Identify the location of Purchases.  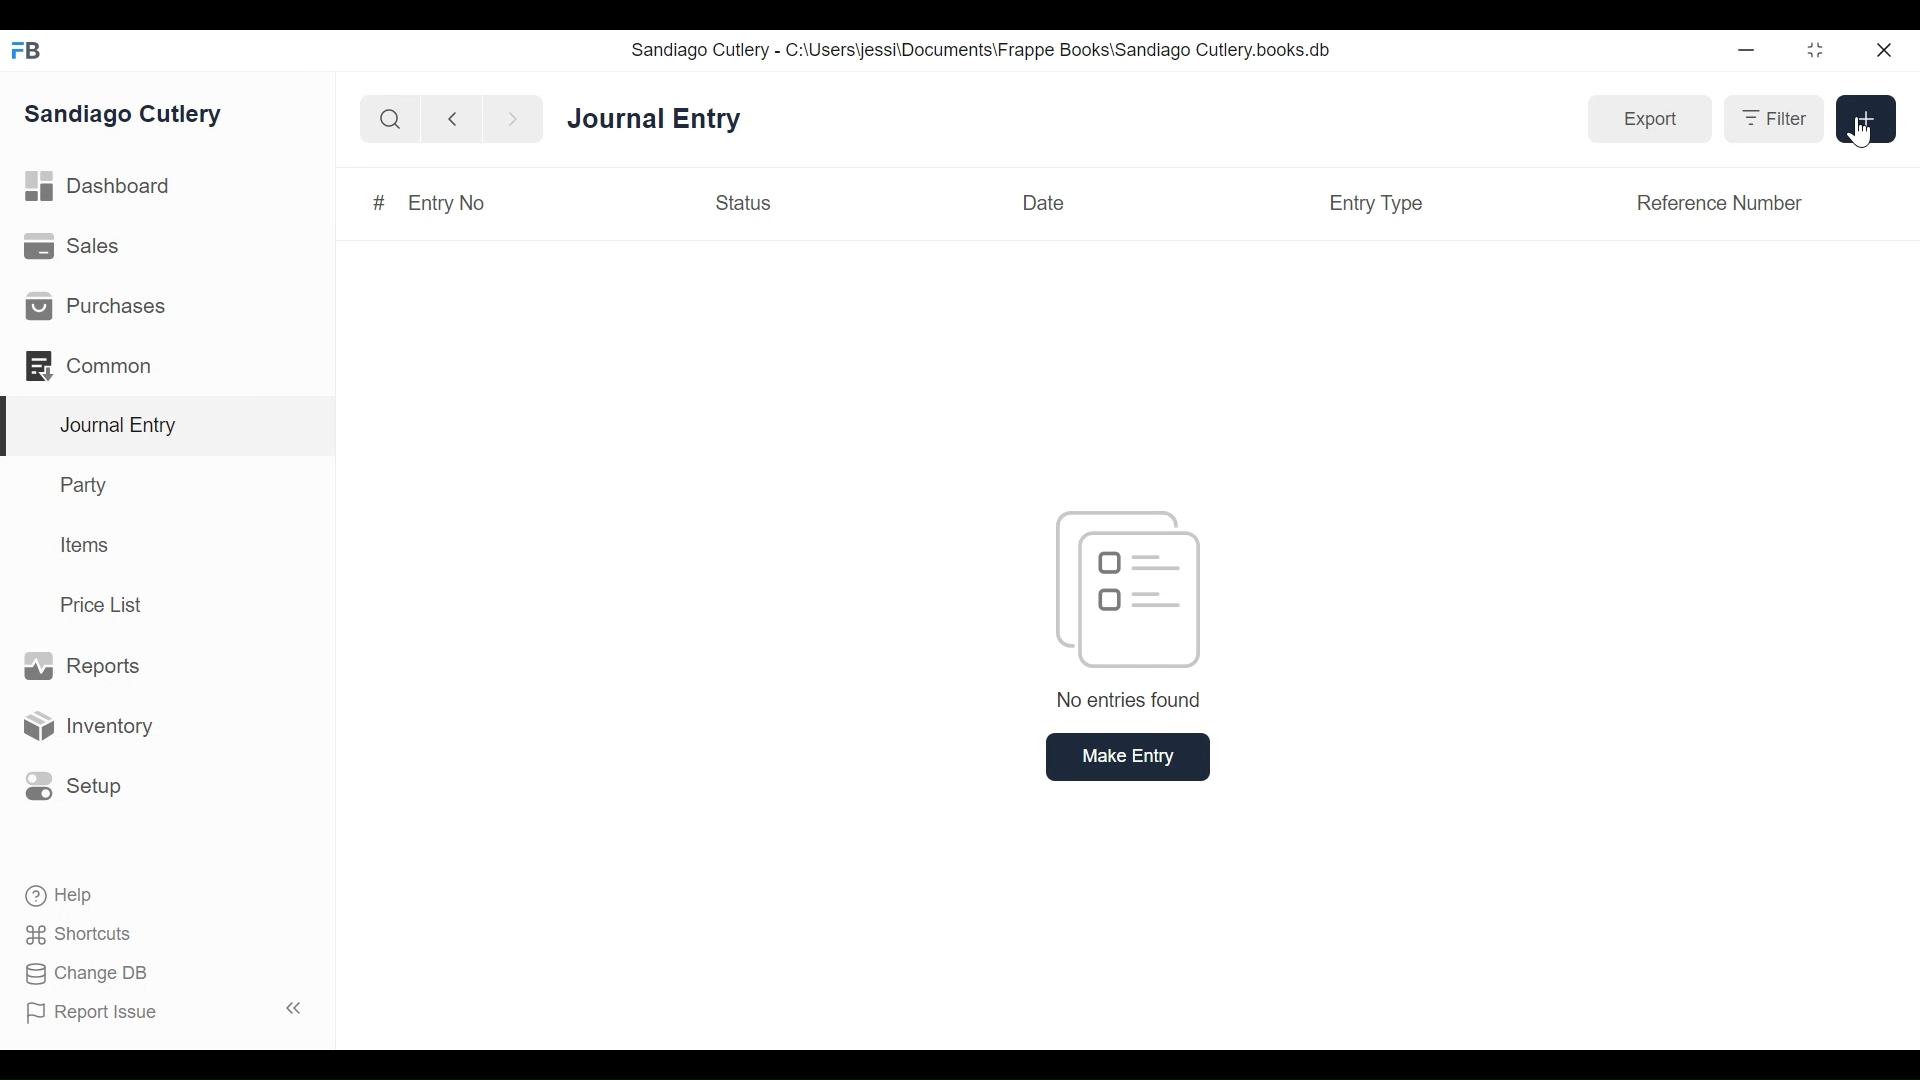
(94, 306).